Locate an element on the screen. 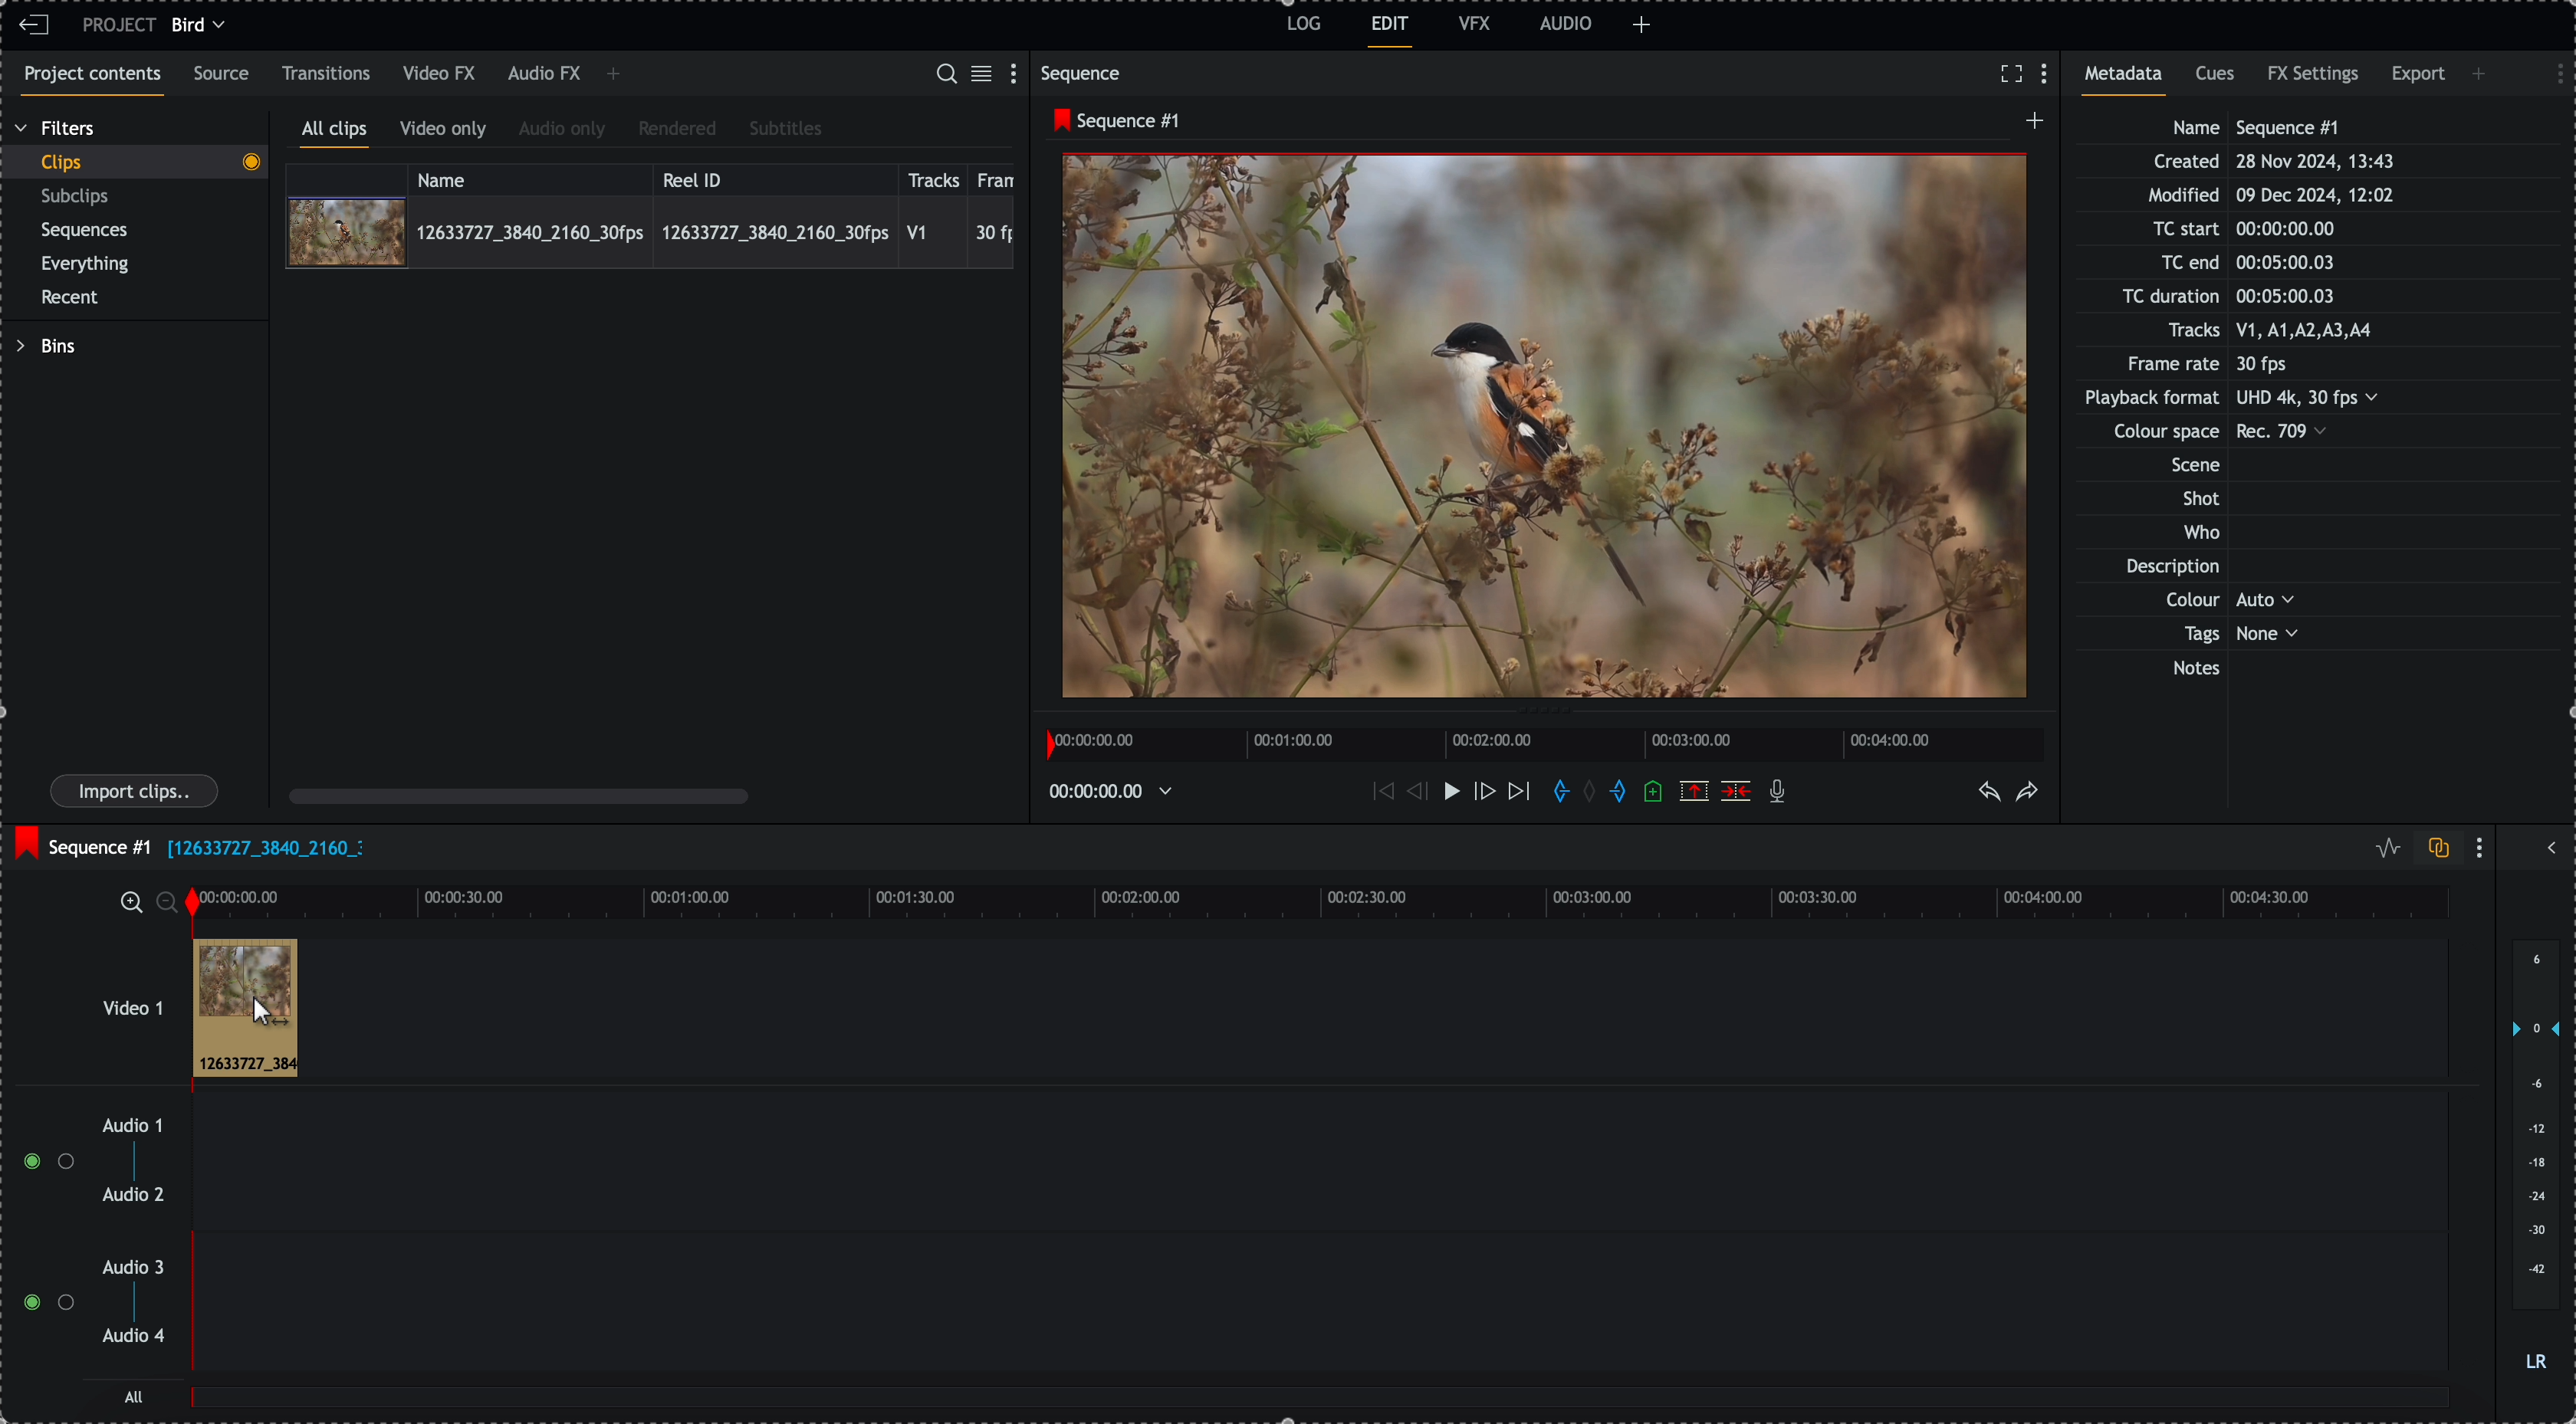 Image resolution: width=2576 pixels, height=1424 pixels. add in marks is located at coordinates (1557, 792).